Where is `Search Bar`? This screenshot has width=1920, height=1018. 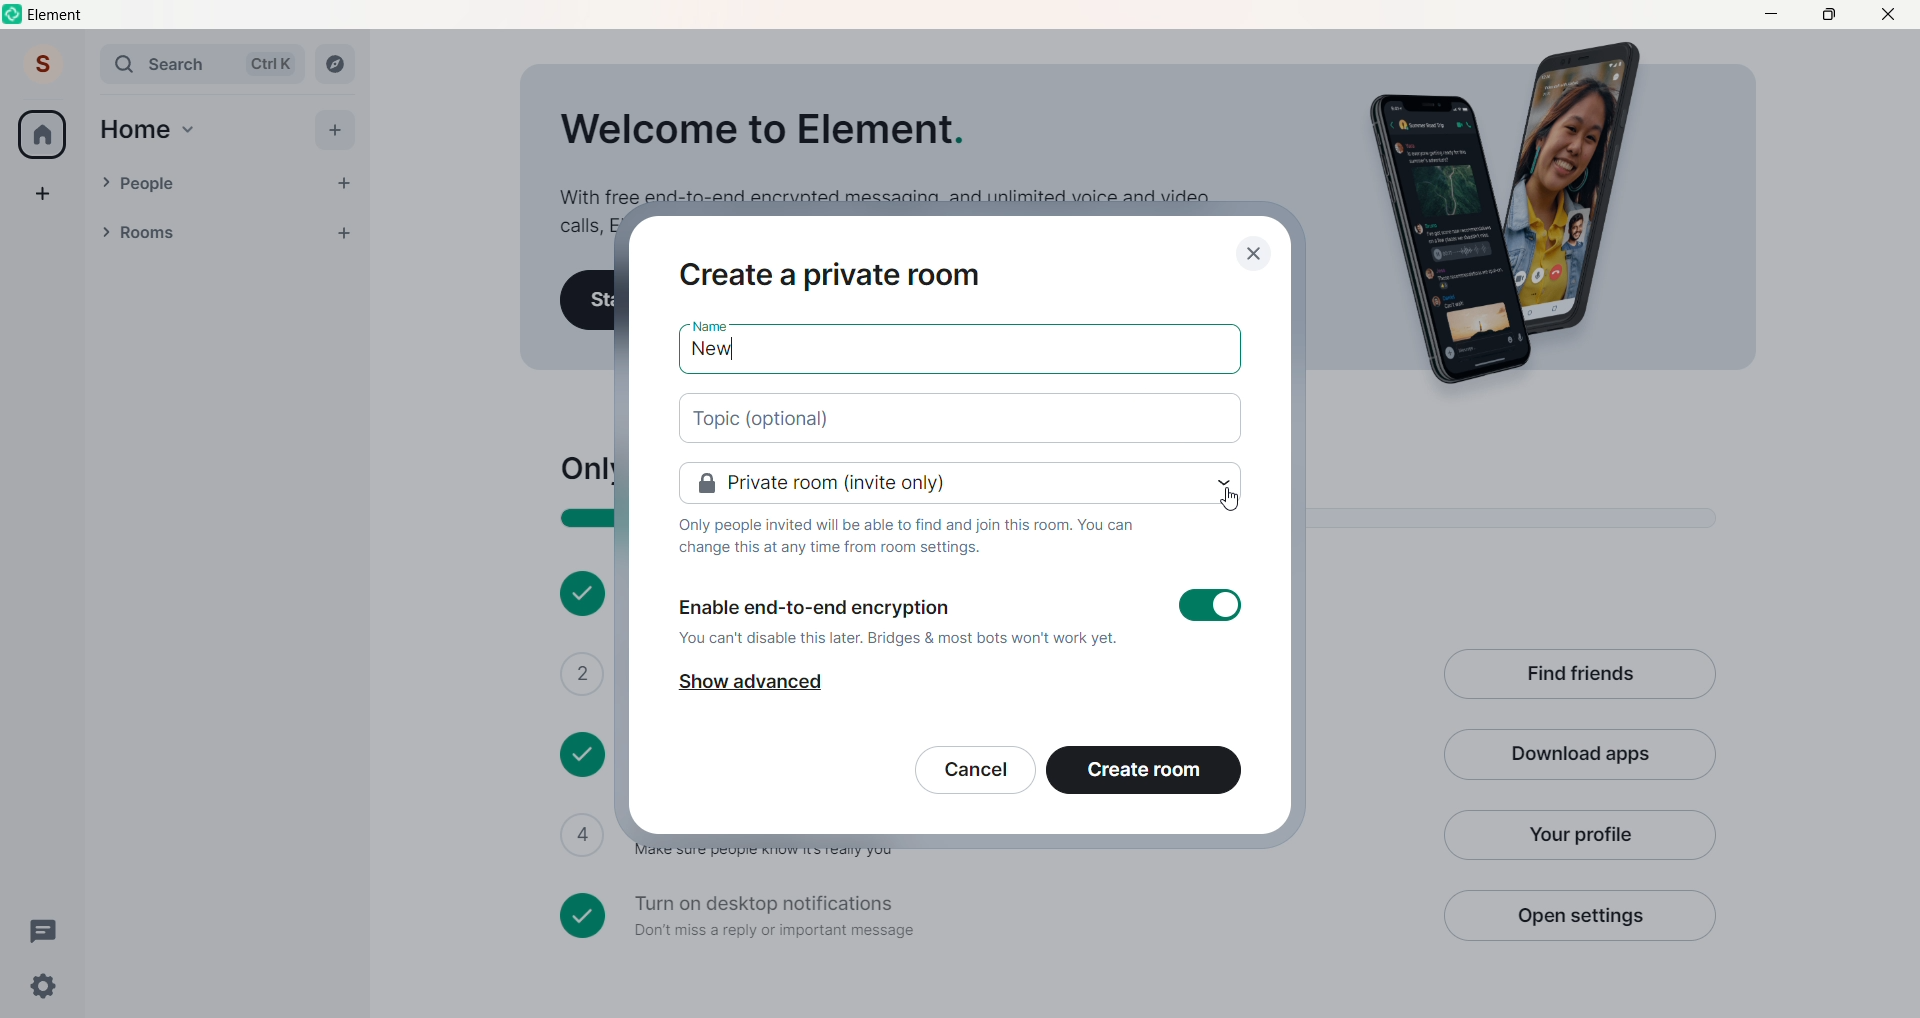
Search Bar is located at coordinates (166, 64).